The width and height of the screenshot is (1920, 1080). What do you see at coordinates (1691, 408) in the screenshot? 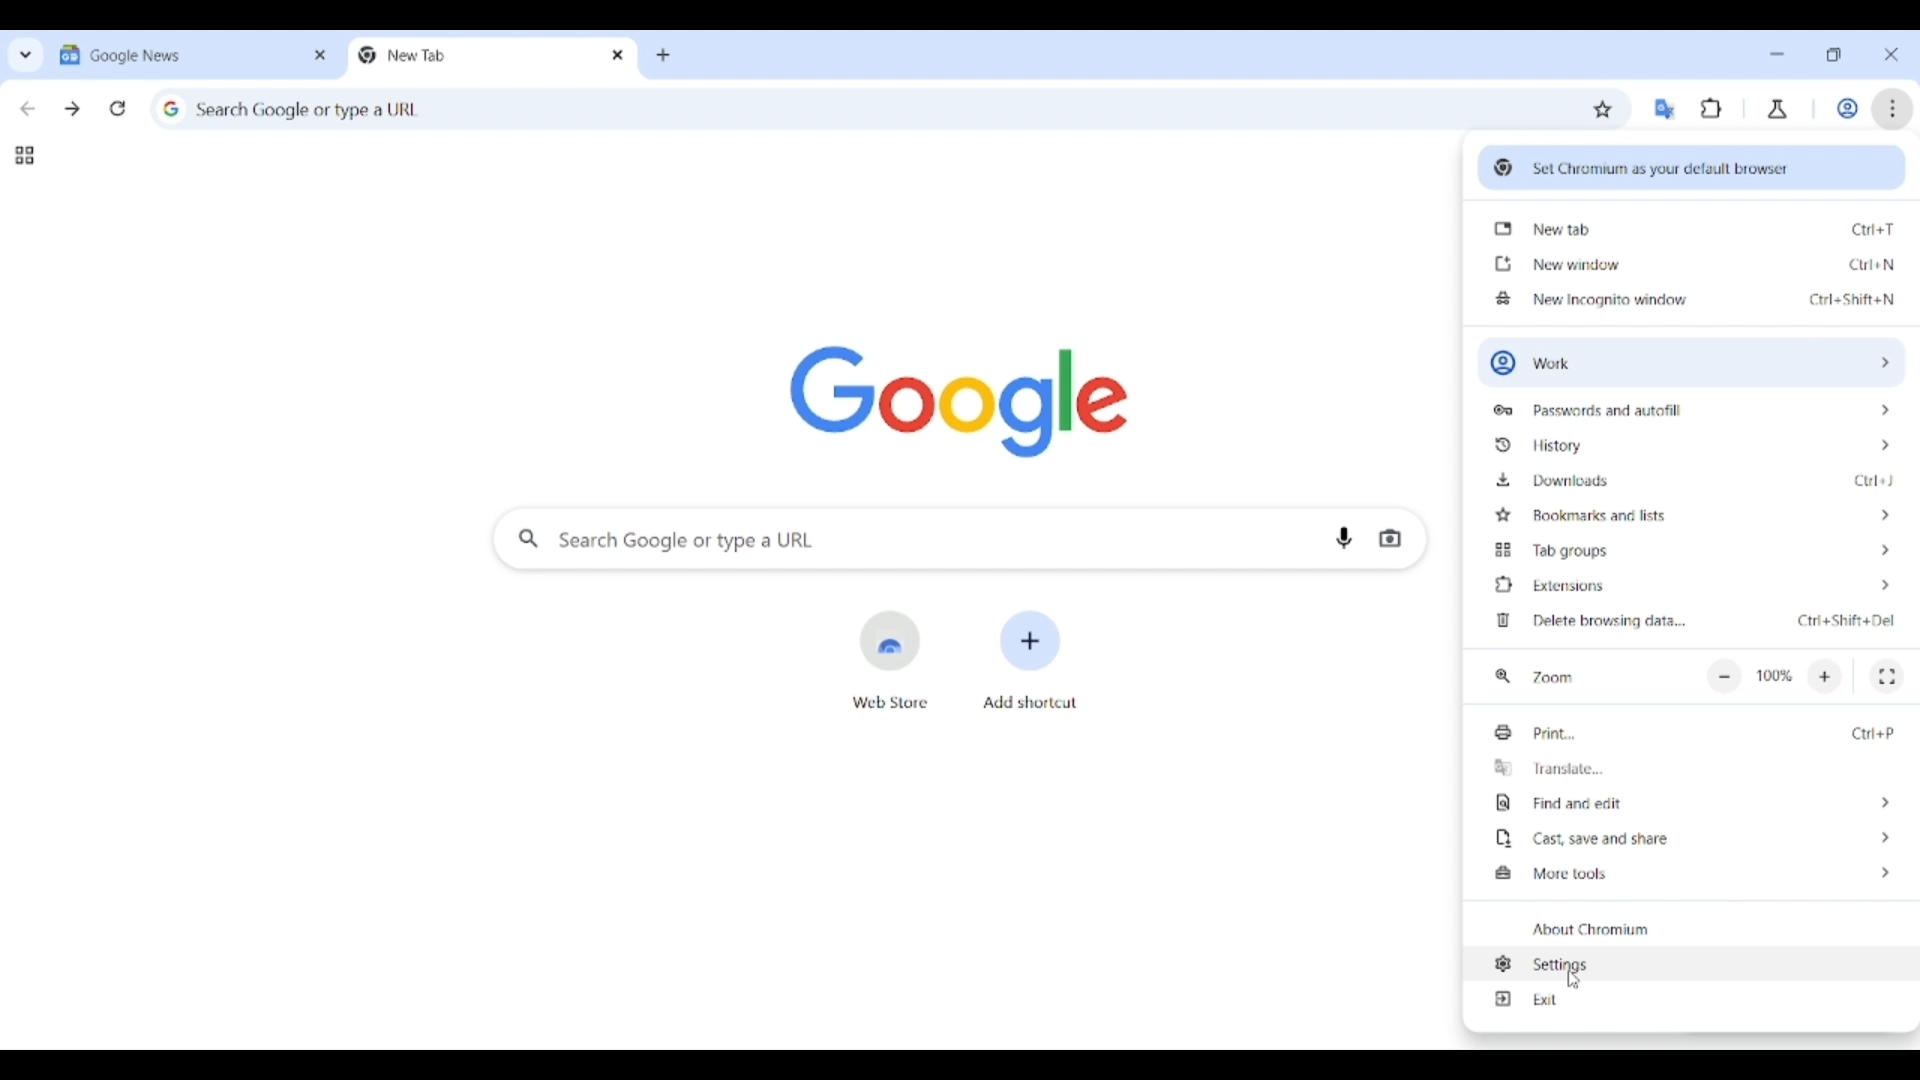
I see `Passwords and autofill options` at bounding box center [1691, 408].